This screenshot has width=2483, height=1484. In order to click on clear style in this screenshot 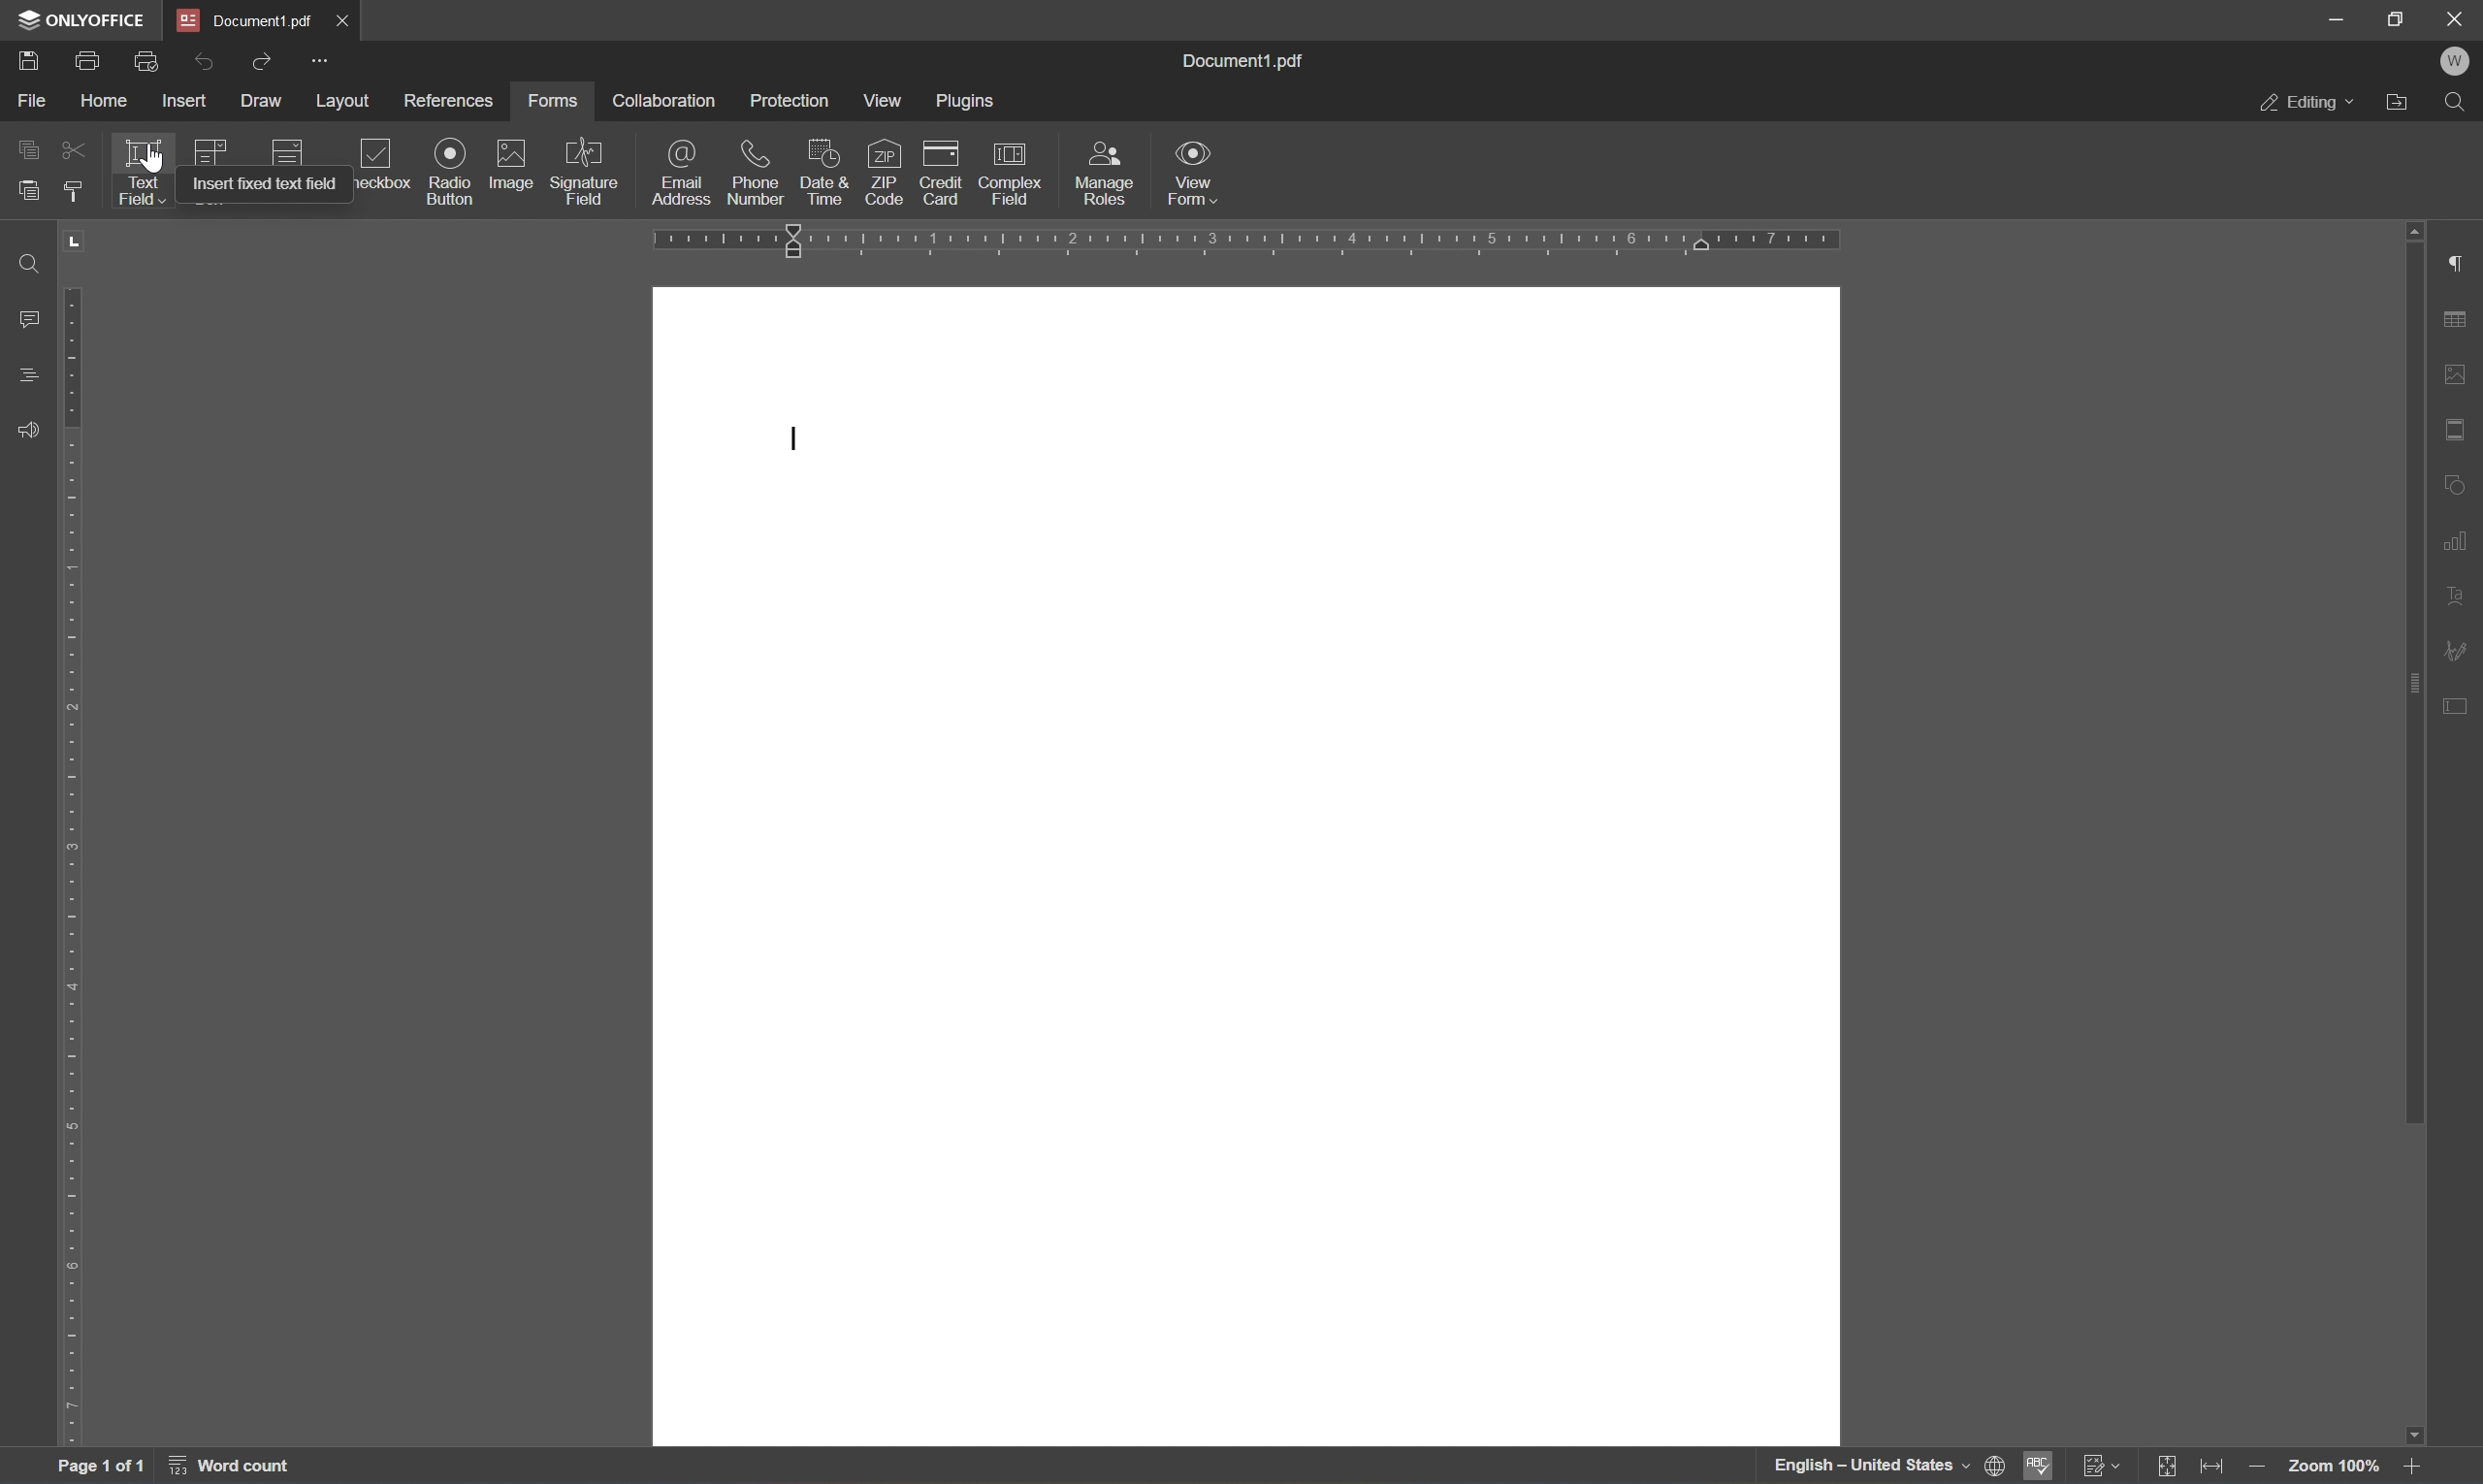, I will do `click(76, 193)`.